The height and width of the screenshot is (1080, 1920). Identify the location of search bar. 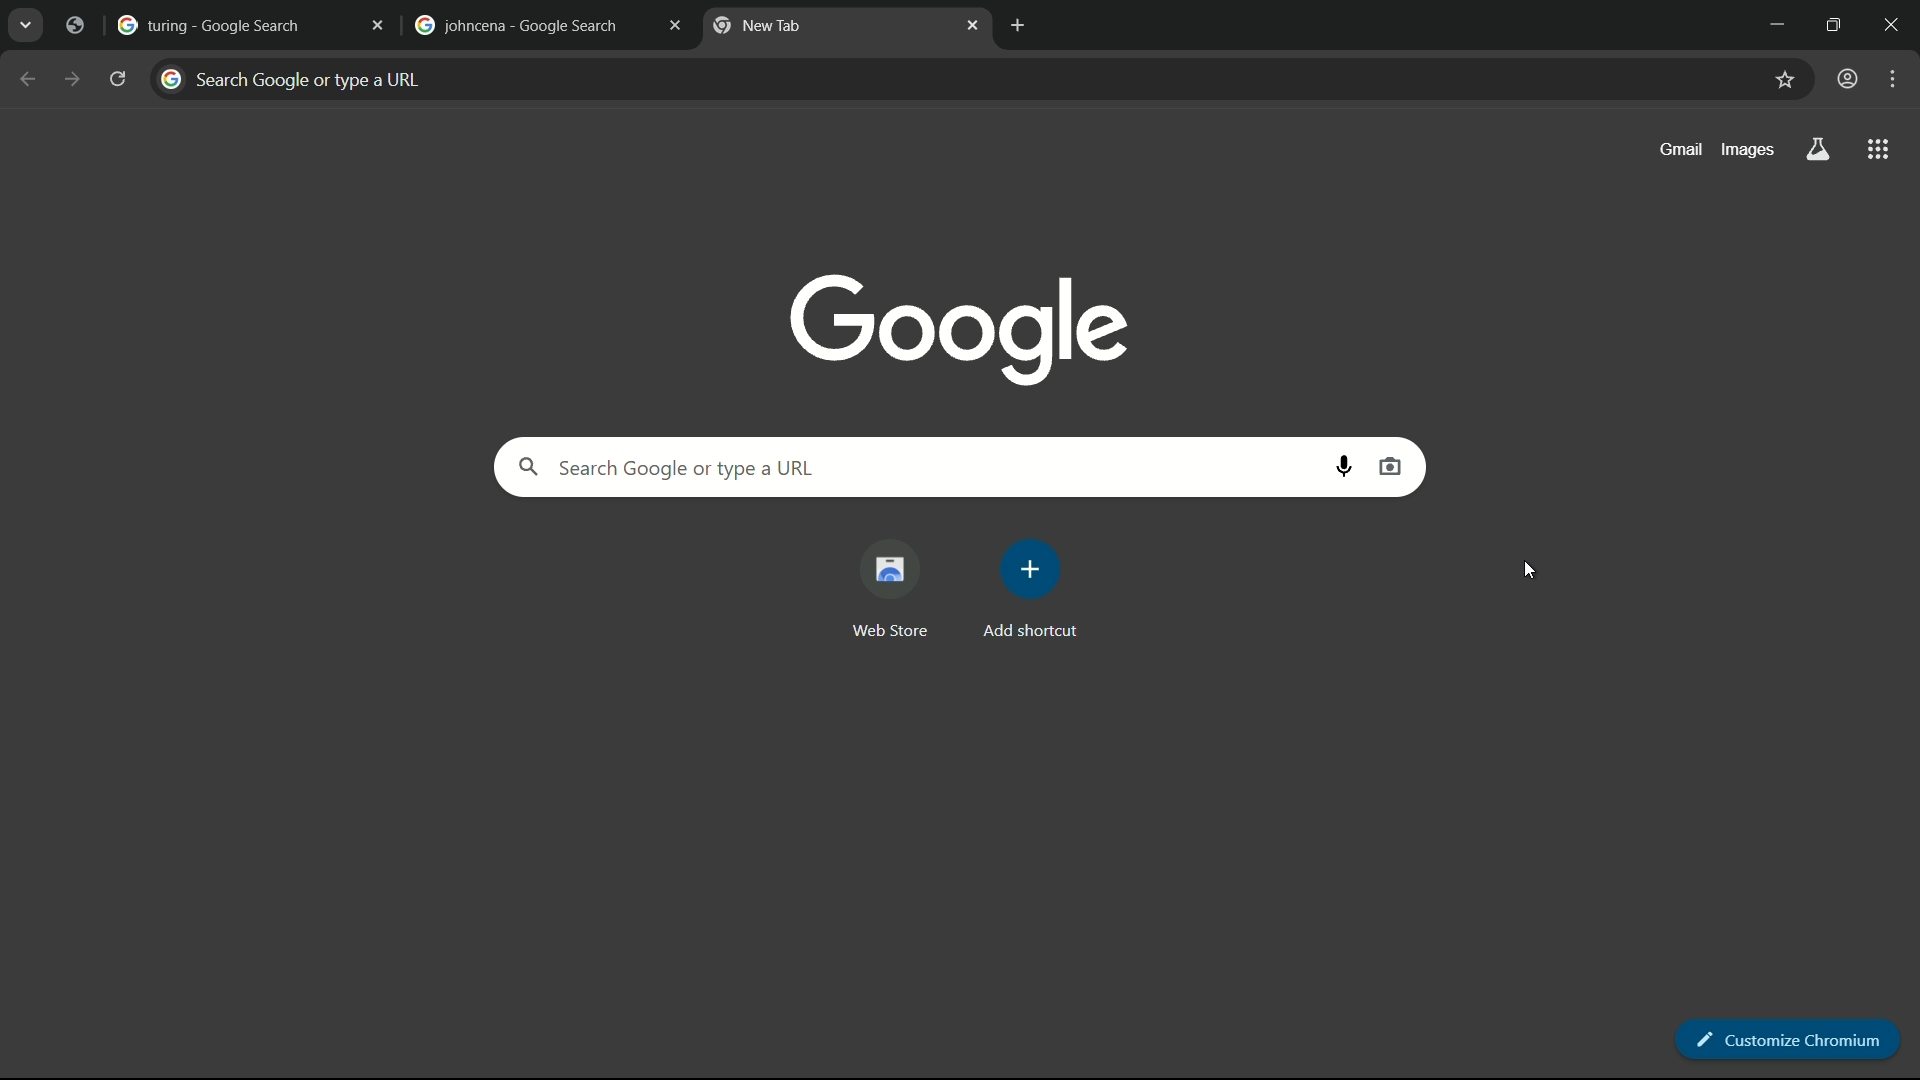
(902, 79).